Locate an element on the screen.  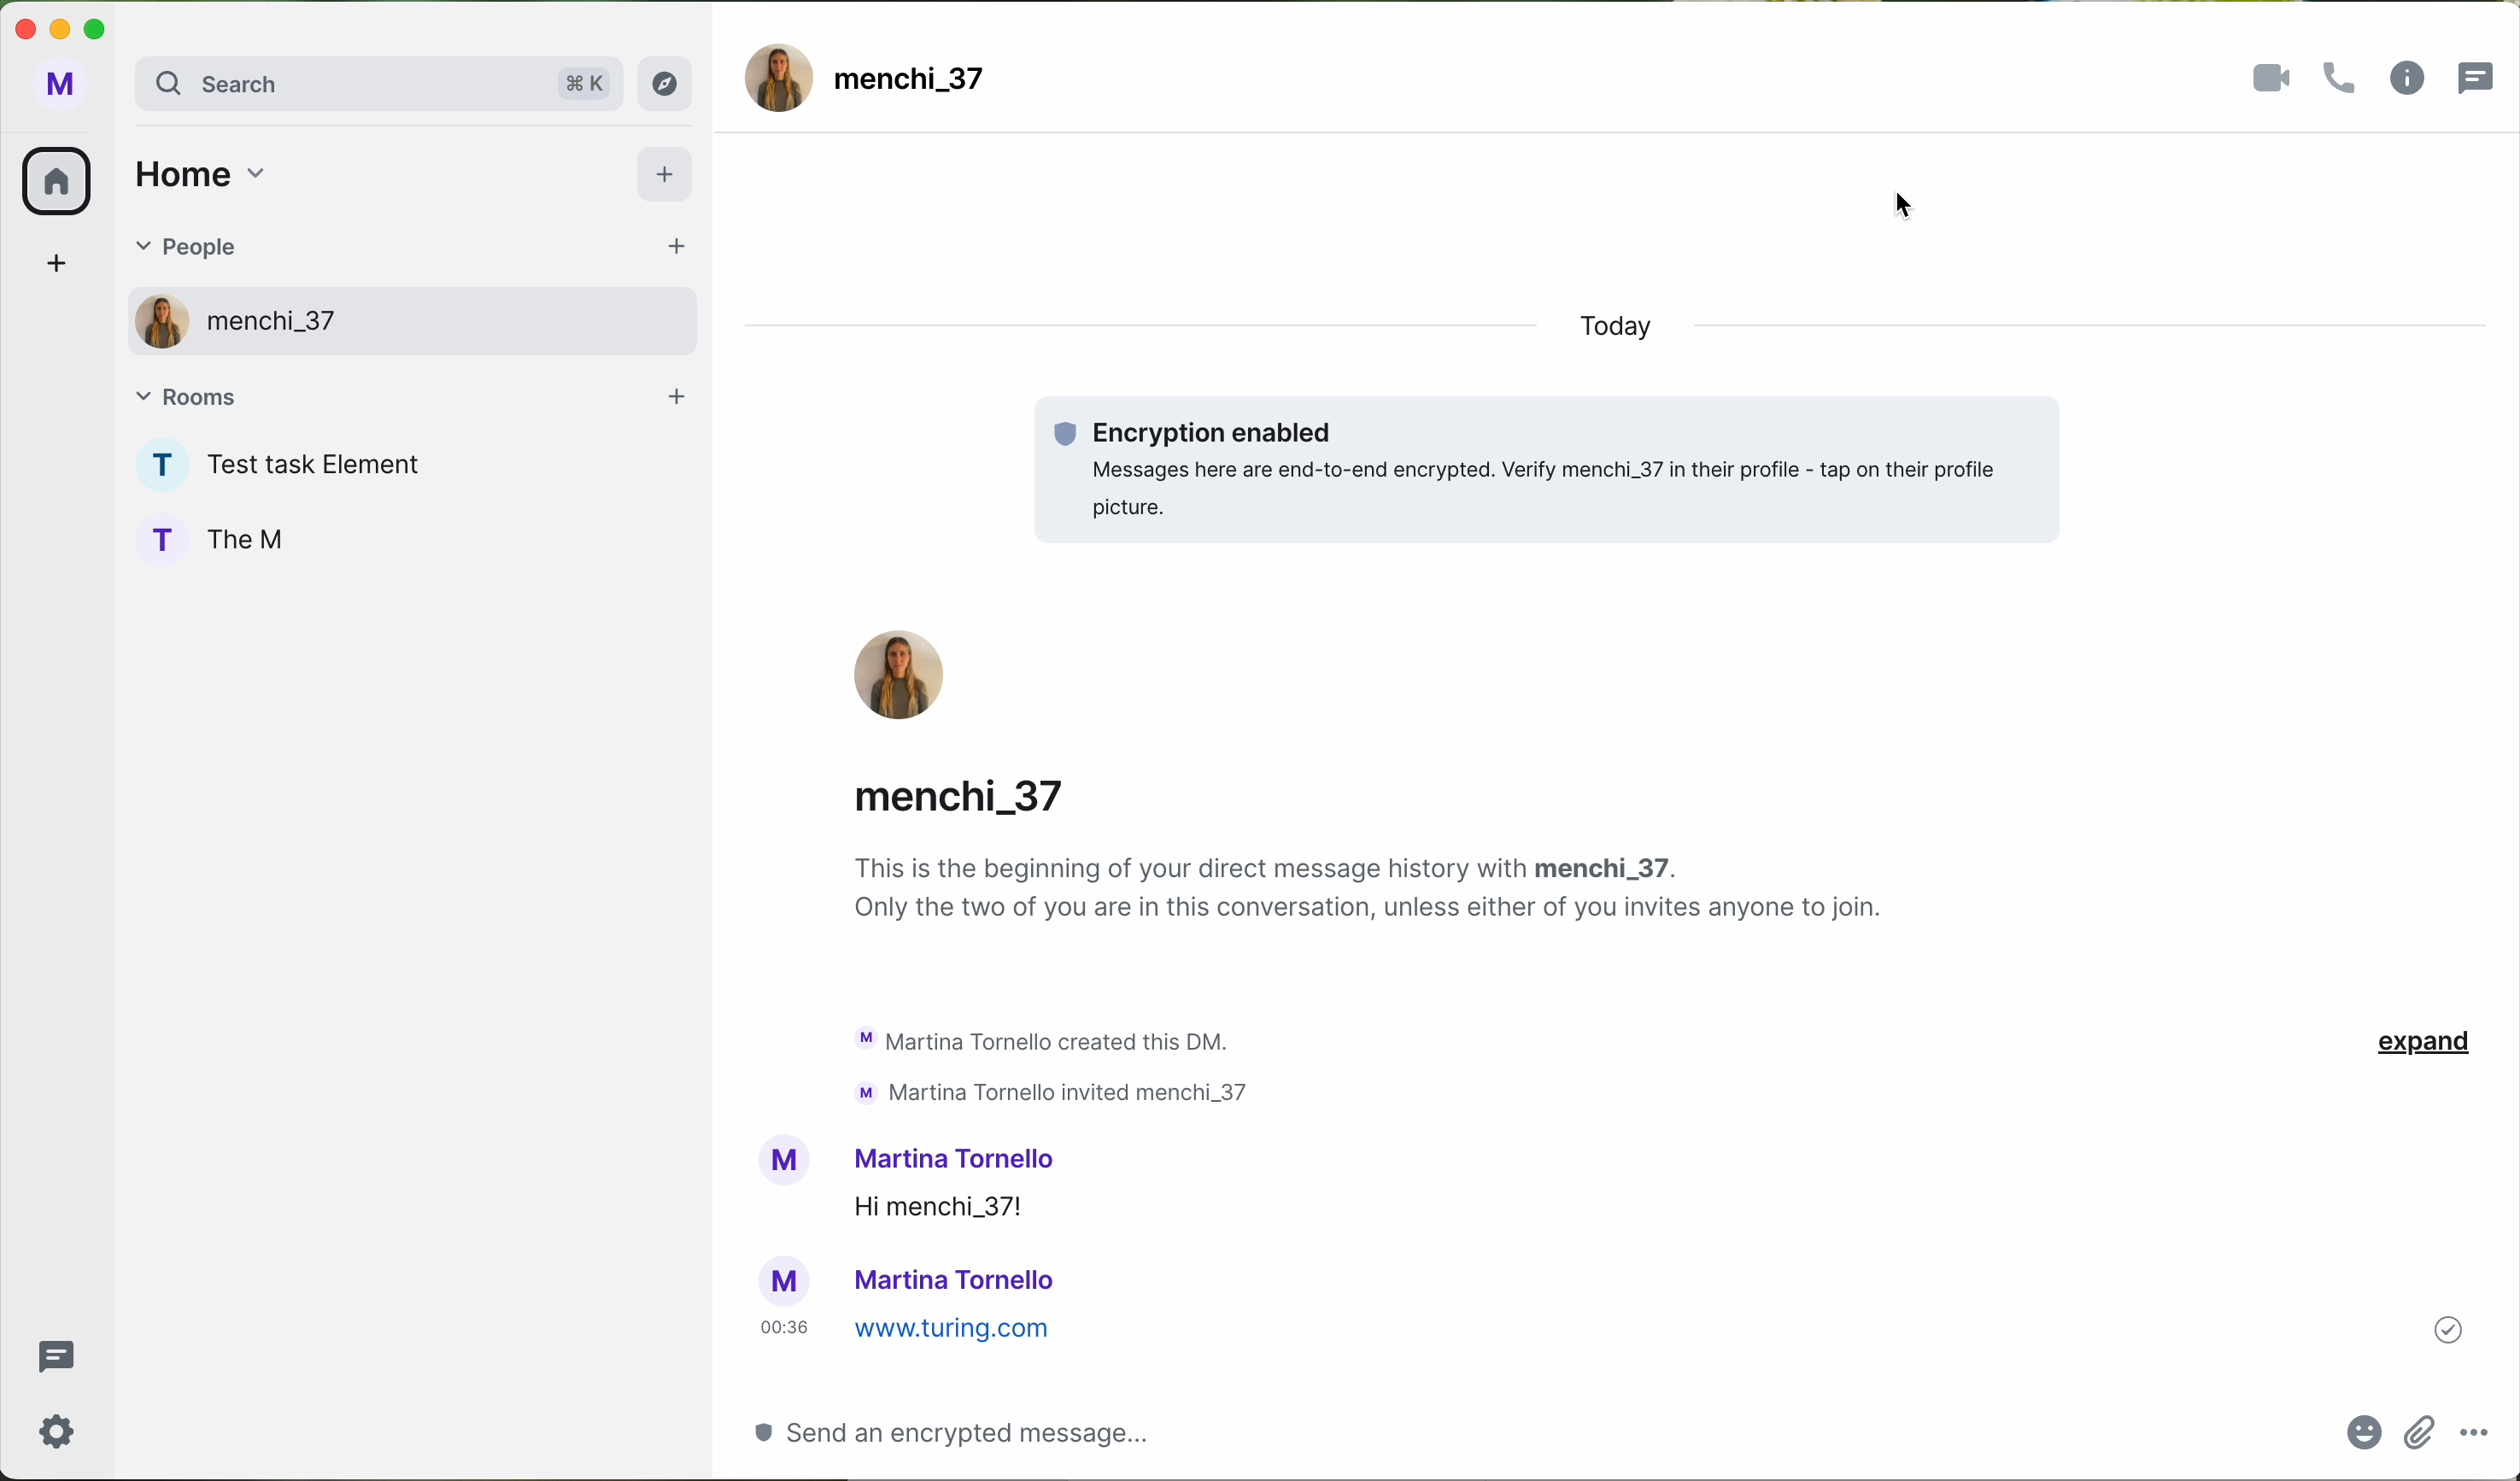
profile is located at coordinates (149, 320).